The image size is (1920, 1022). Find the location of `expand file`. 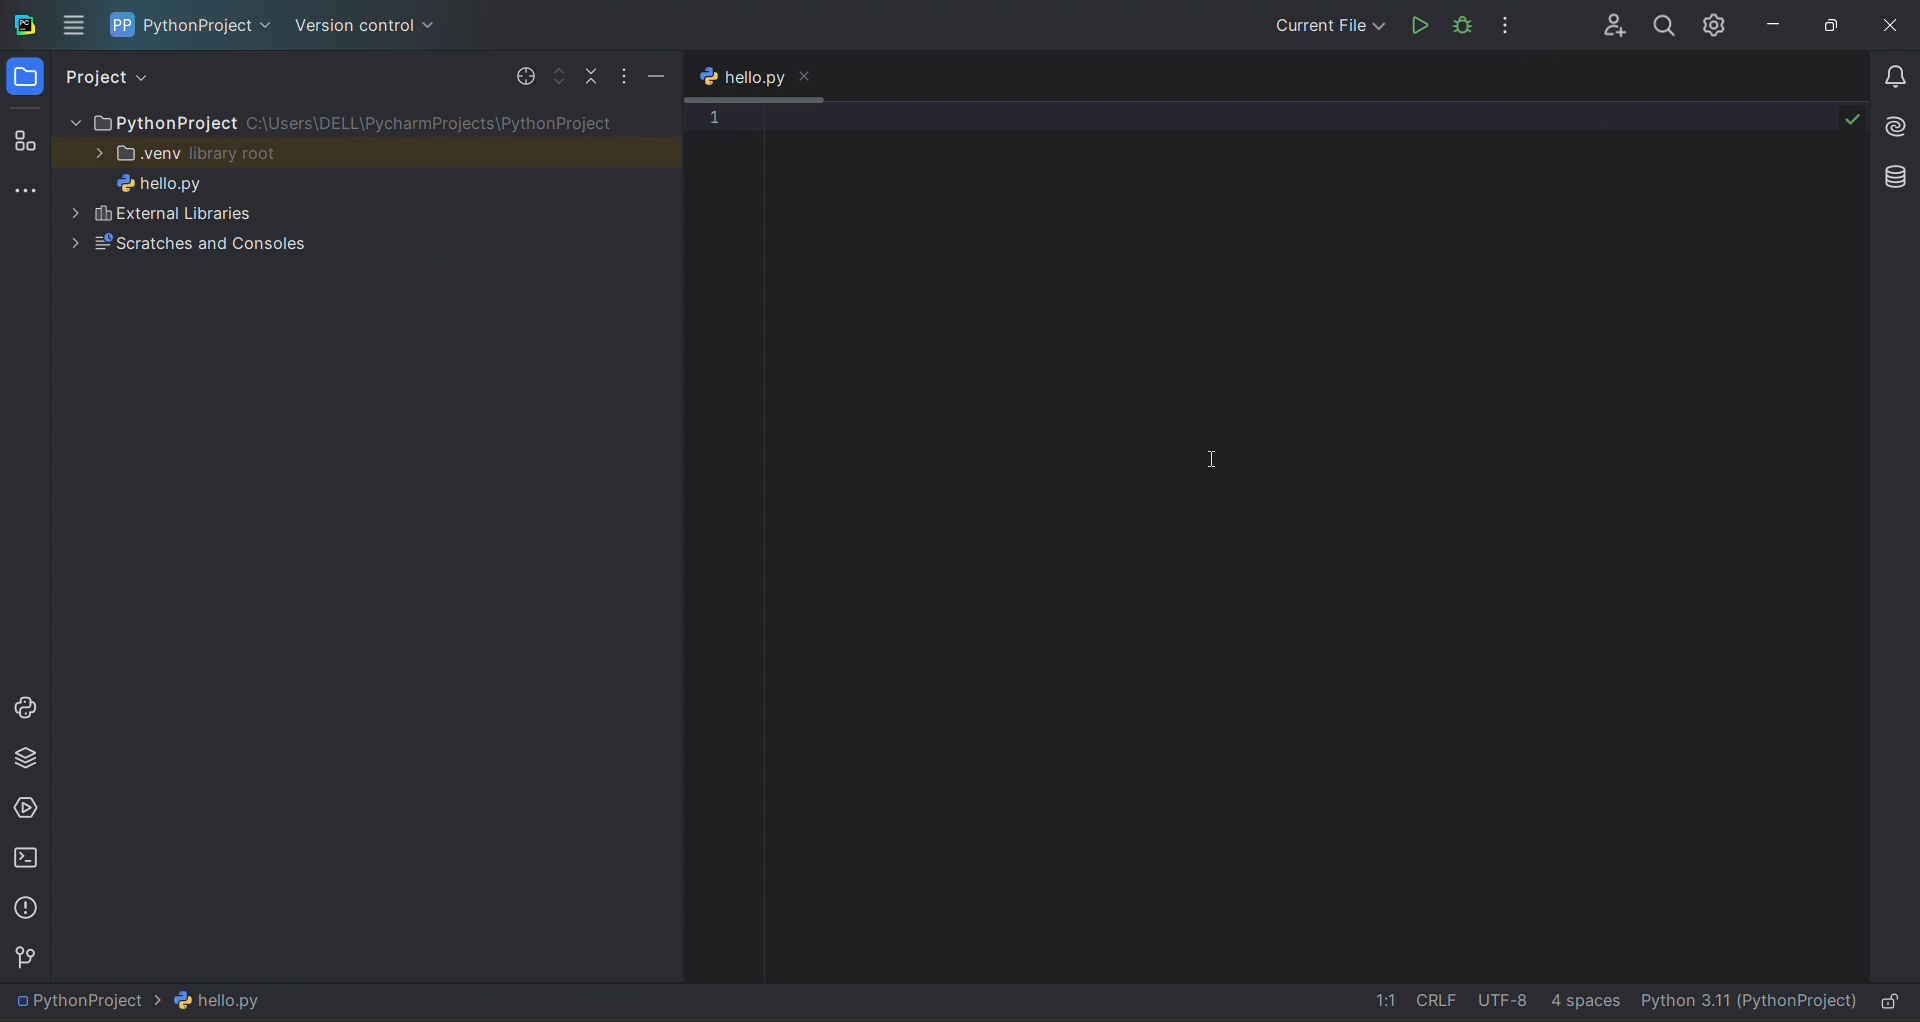

expand file is located at coordinates (557, 79).